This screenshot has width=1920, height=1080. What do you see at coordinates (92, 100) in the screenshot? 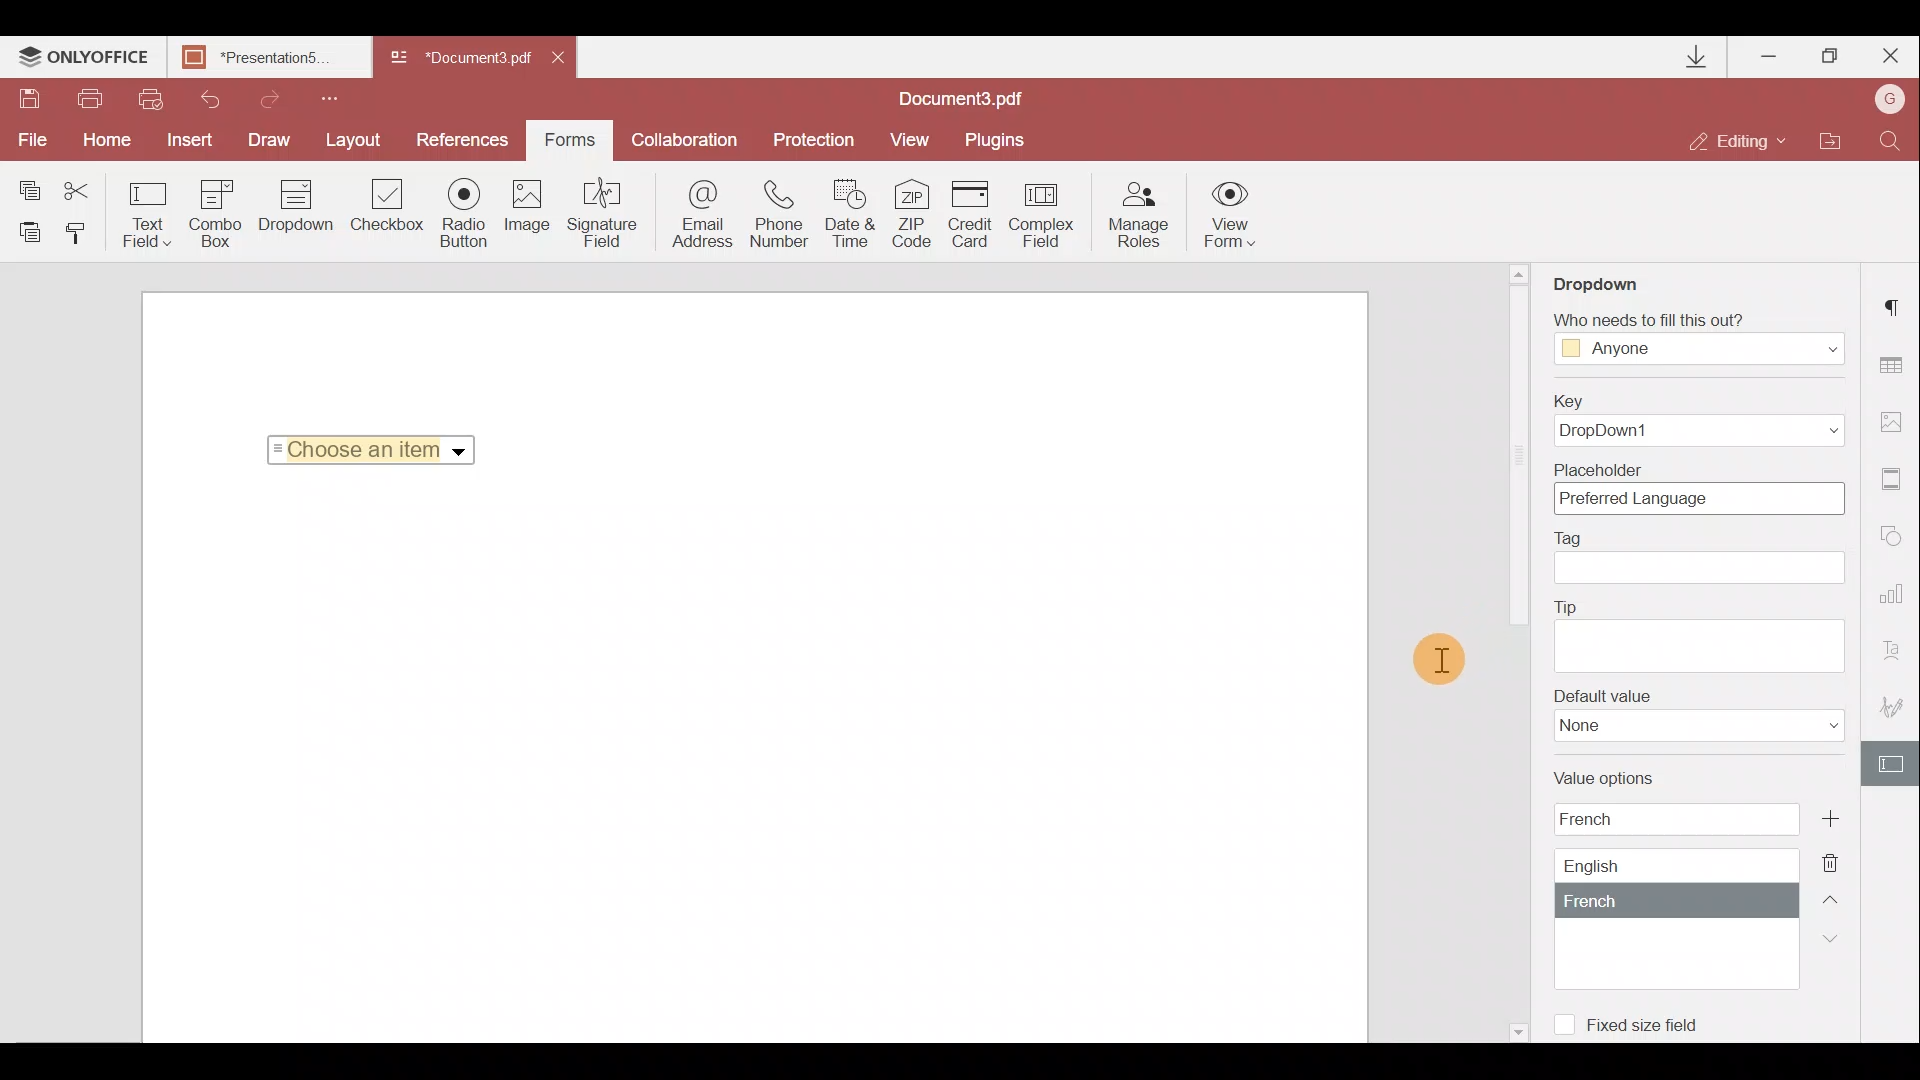
I see `Print file` at bounding box center [92, 100].